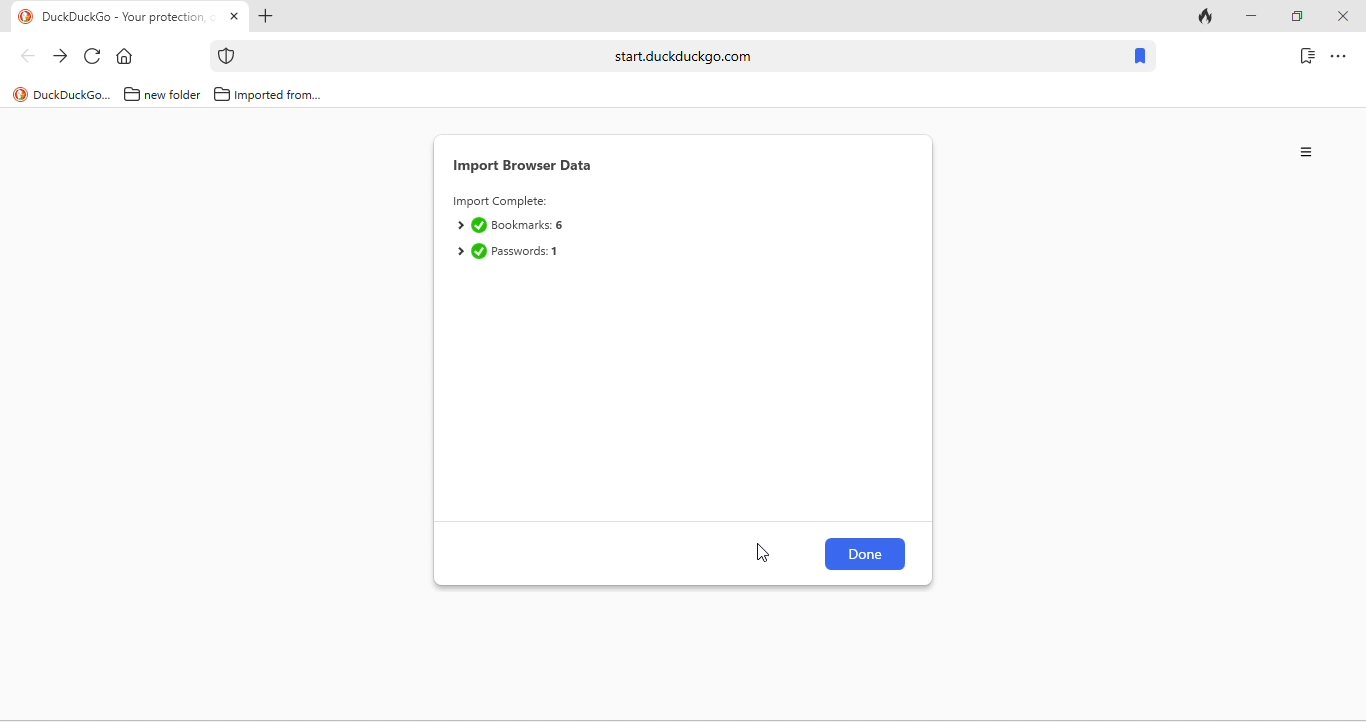  Describe the element at coordinates (1139, 57) in the screenshot. I see `bookmarks` at that location.